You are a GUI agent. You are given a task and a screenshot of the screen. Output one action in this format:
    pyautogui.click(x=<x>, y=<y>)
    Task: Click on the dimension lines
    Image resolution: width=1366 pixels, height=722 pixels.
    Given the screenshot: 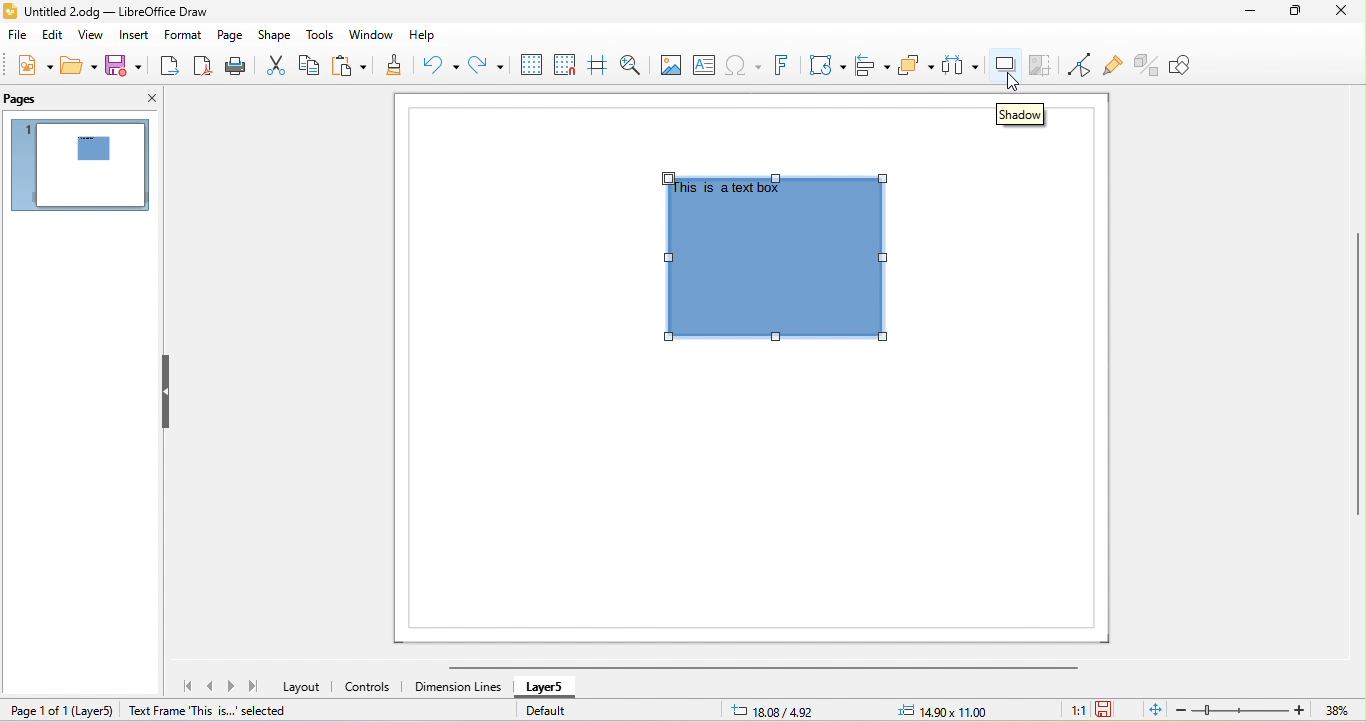 What is the action you would take?
    pyautogui.click(x=458, y=687)
    